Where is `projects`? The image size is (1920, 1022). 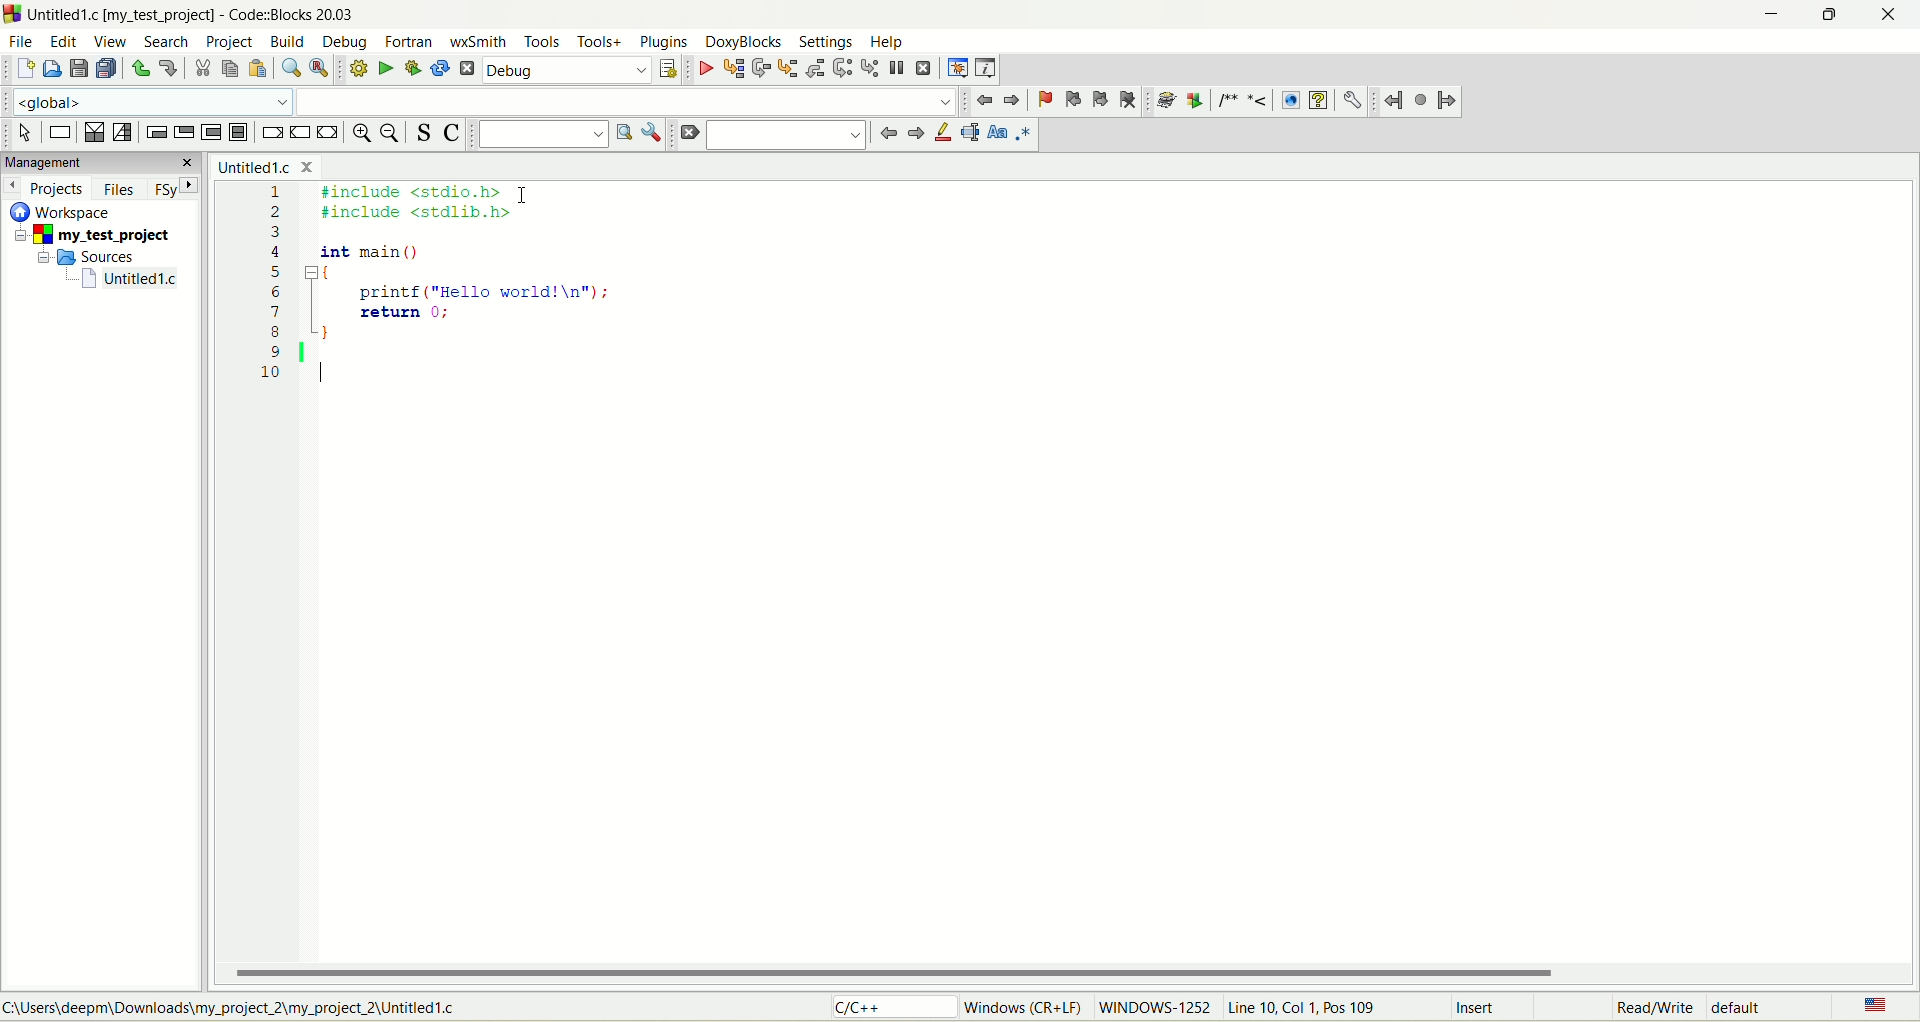 projects is located at coordinates (49, 190).